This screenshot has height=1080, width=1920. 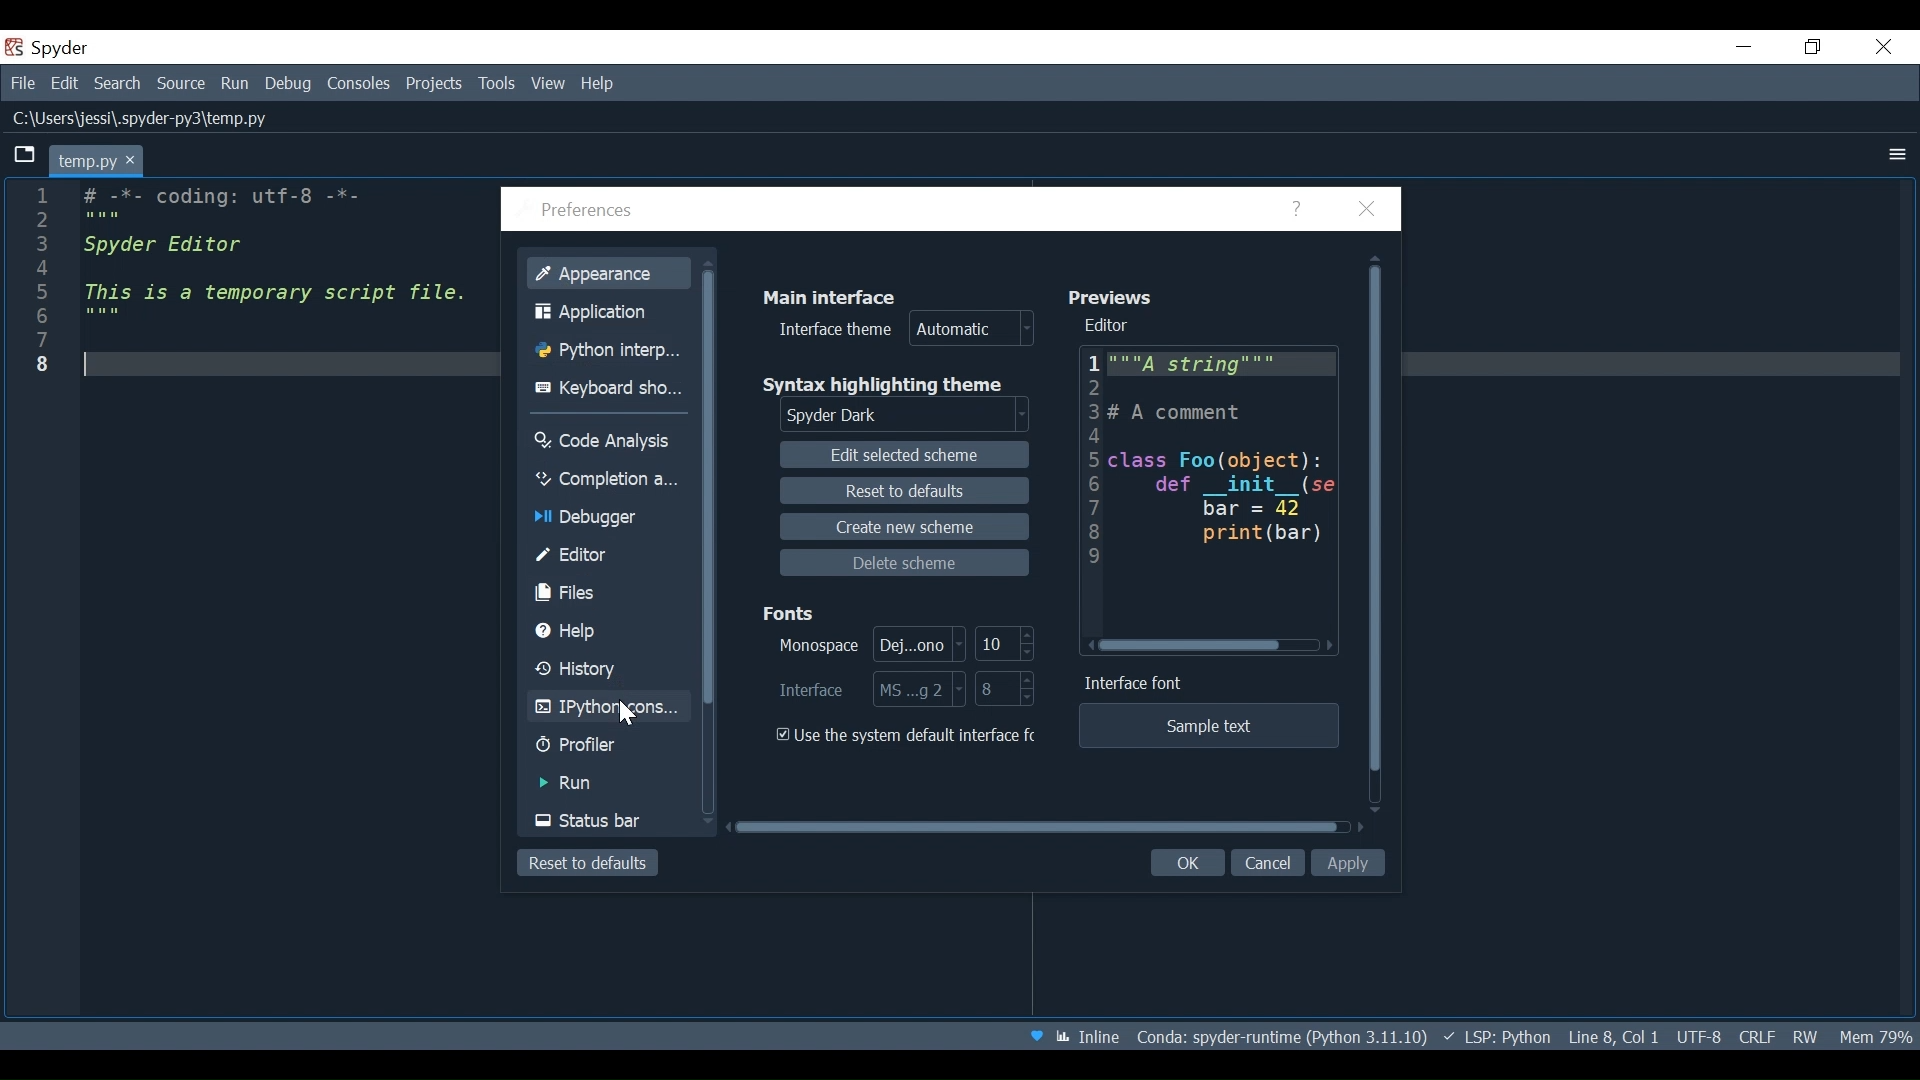 I want to click on Toggle inline and interactive Matplotlib plotting, so click(x=1100, y=1037).